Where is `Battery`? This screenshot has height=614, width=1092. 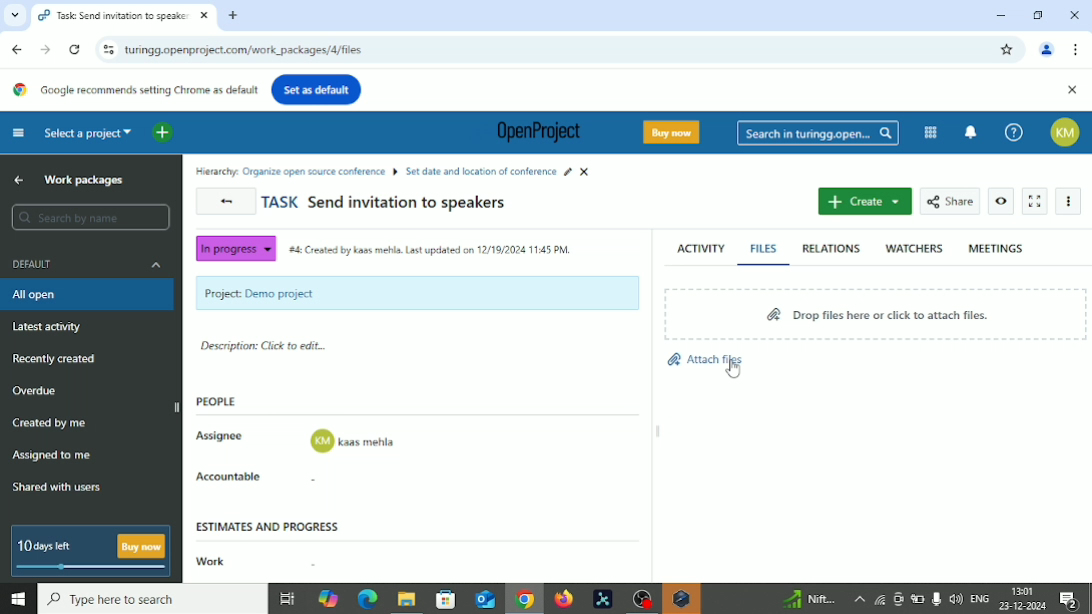
Battery is located at coordinates (918, 600).